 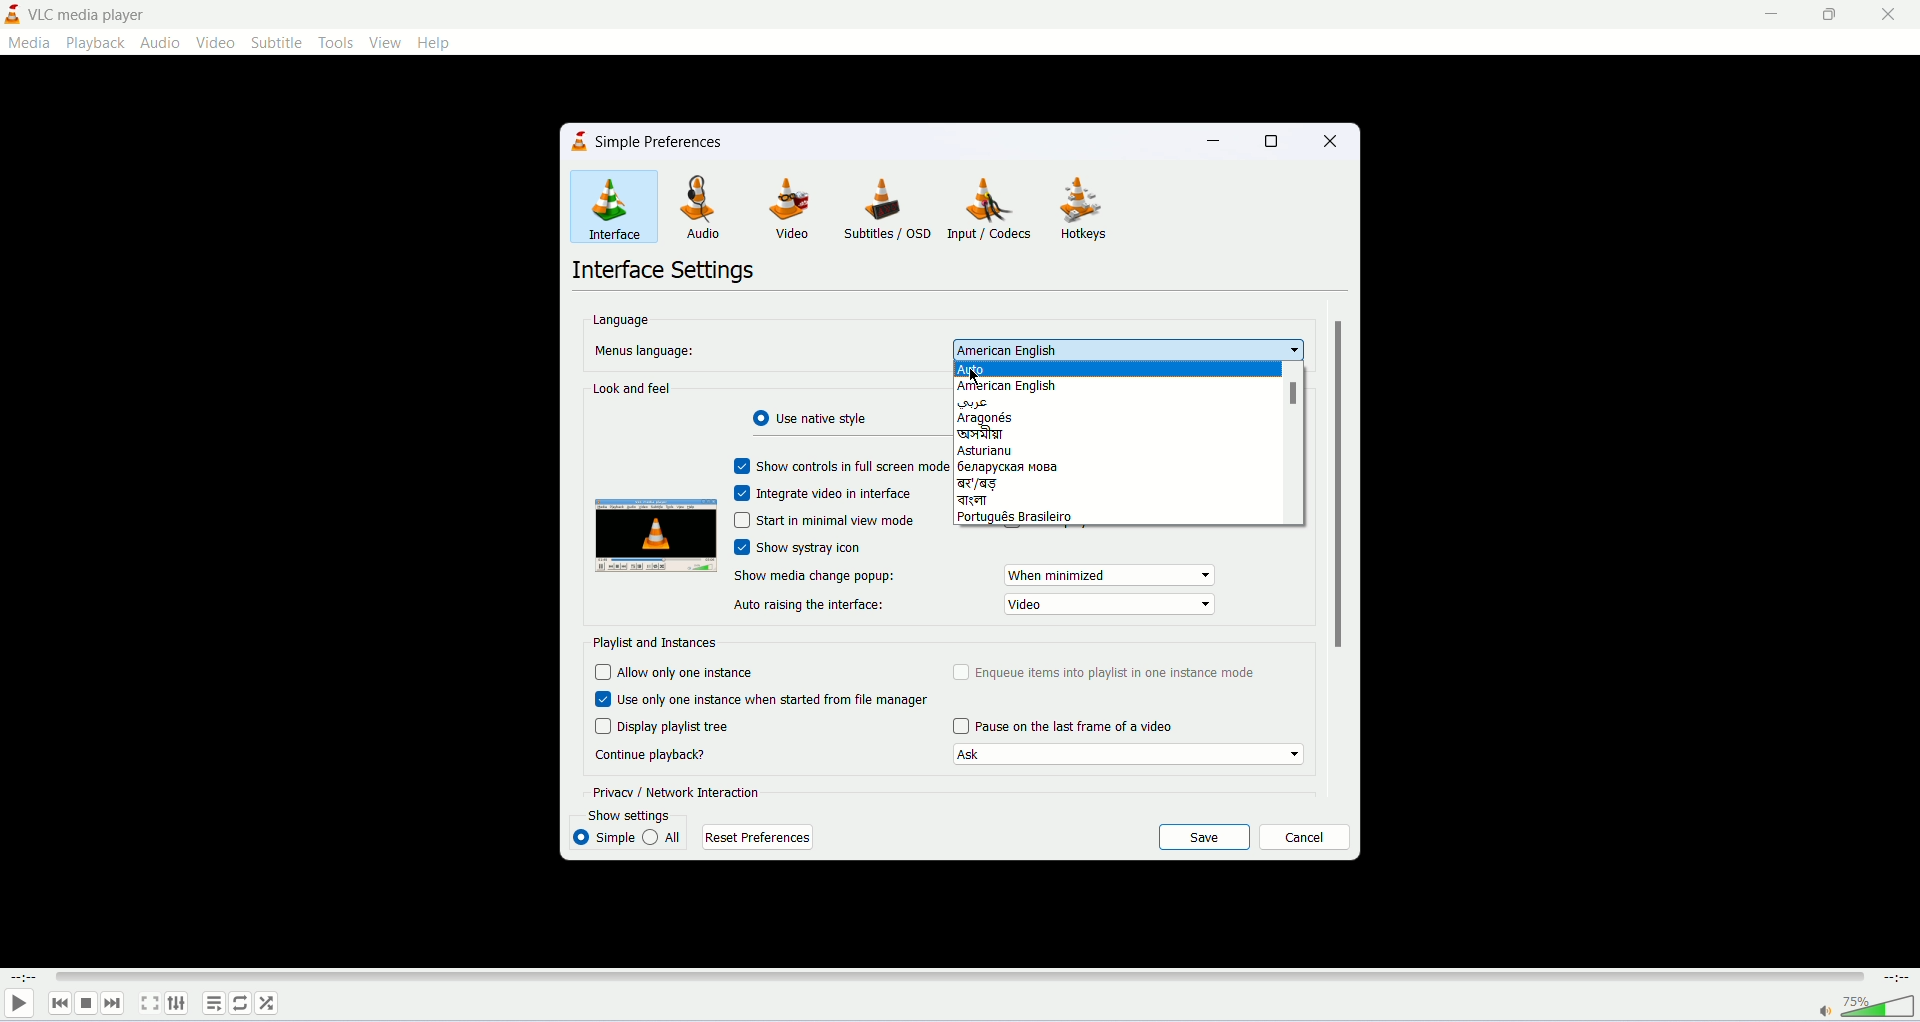 I want to click on auto raising the interface, so click(x=808, y=606).